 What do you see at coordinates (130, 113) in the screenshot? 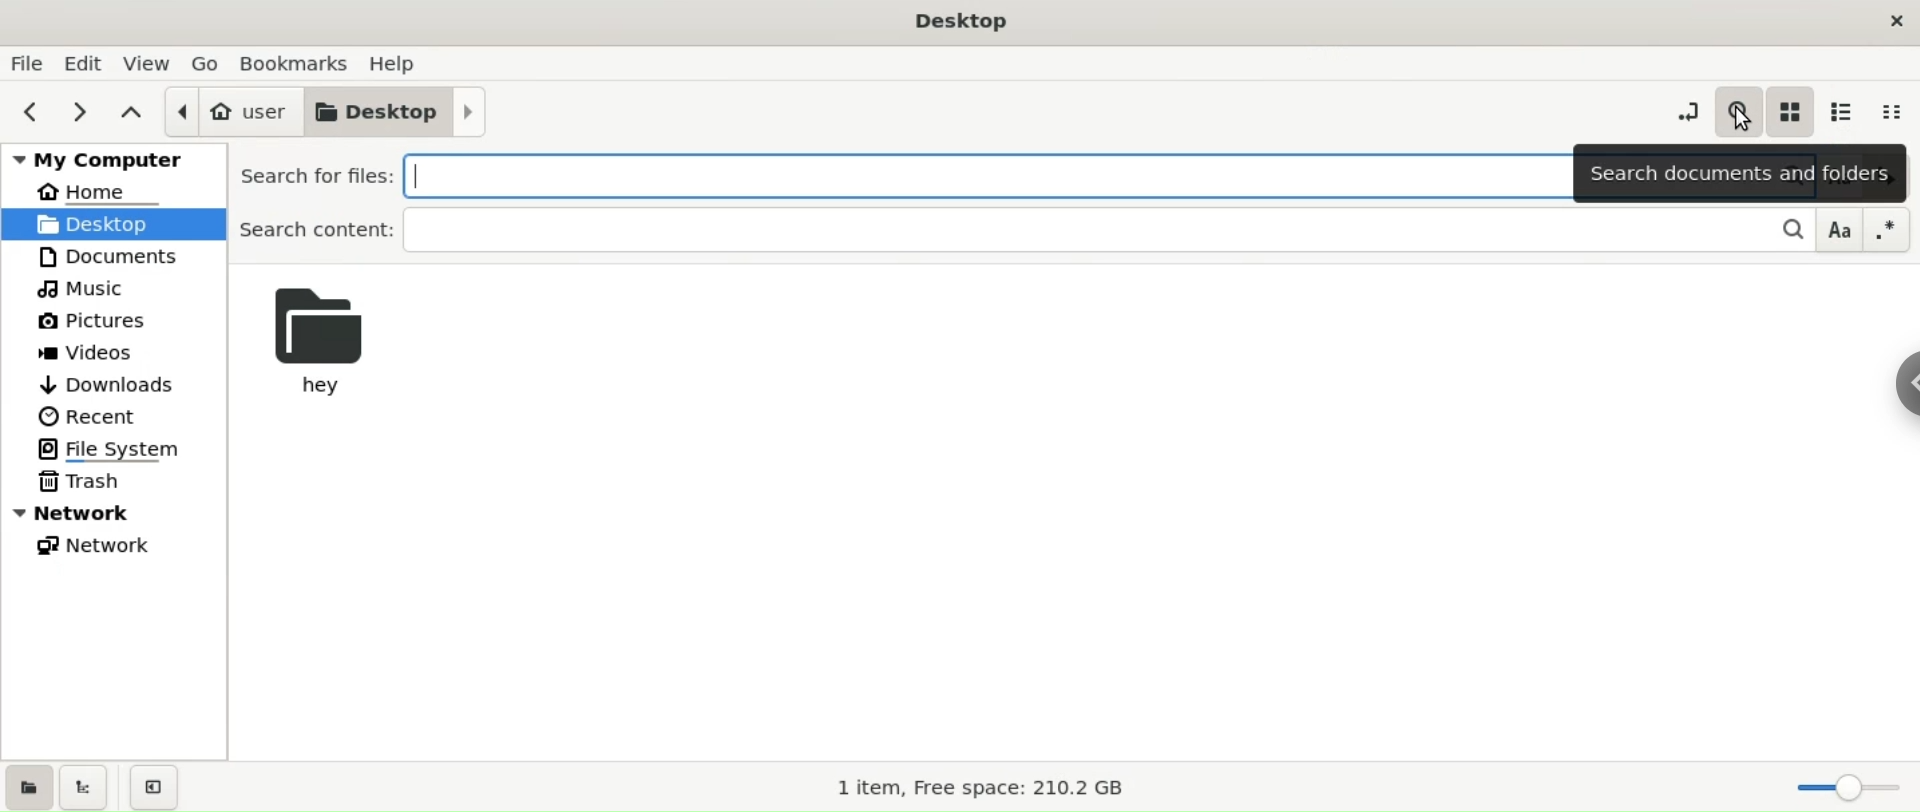
I see `paren folder` at bounding box center [130, 113].